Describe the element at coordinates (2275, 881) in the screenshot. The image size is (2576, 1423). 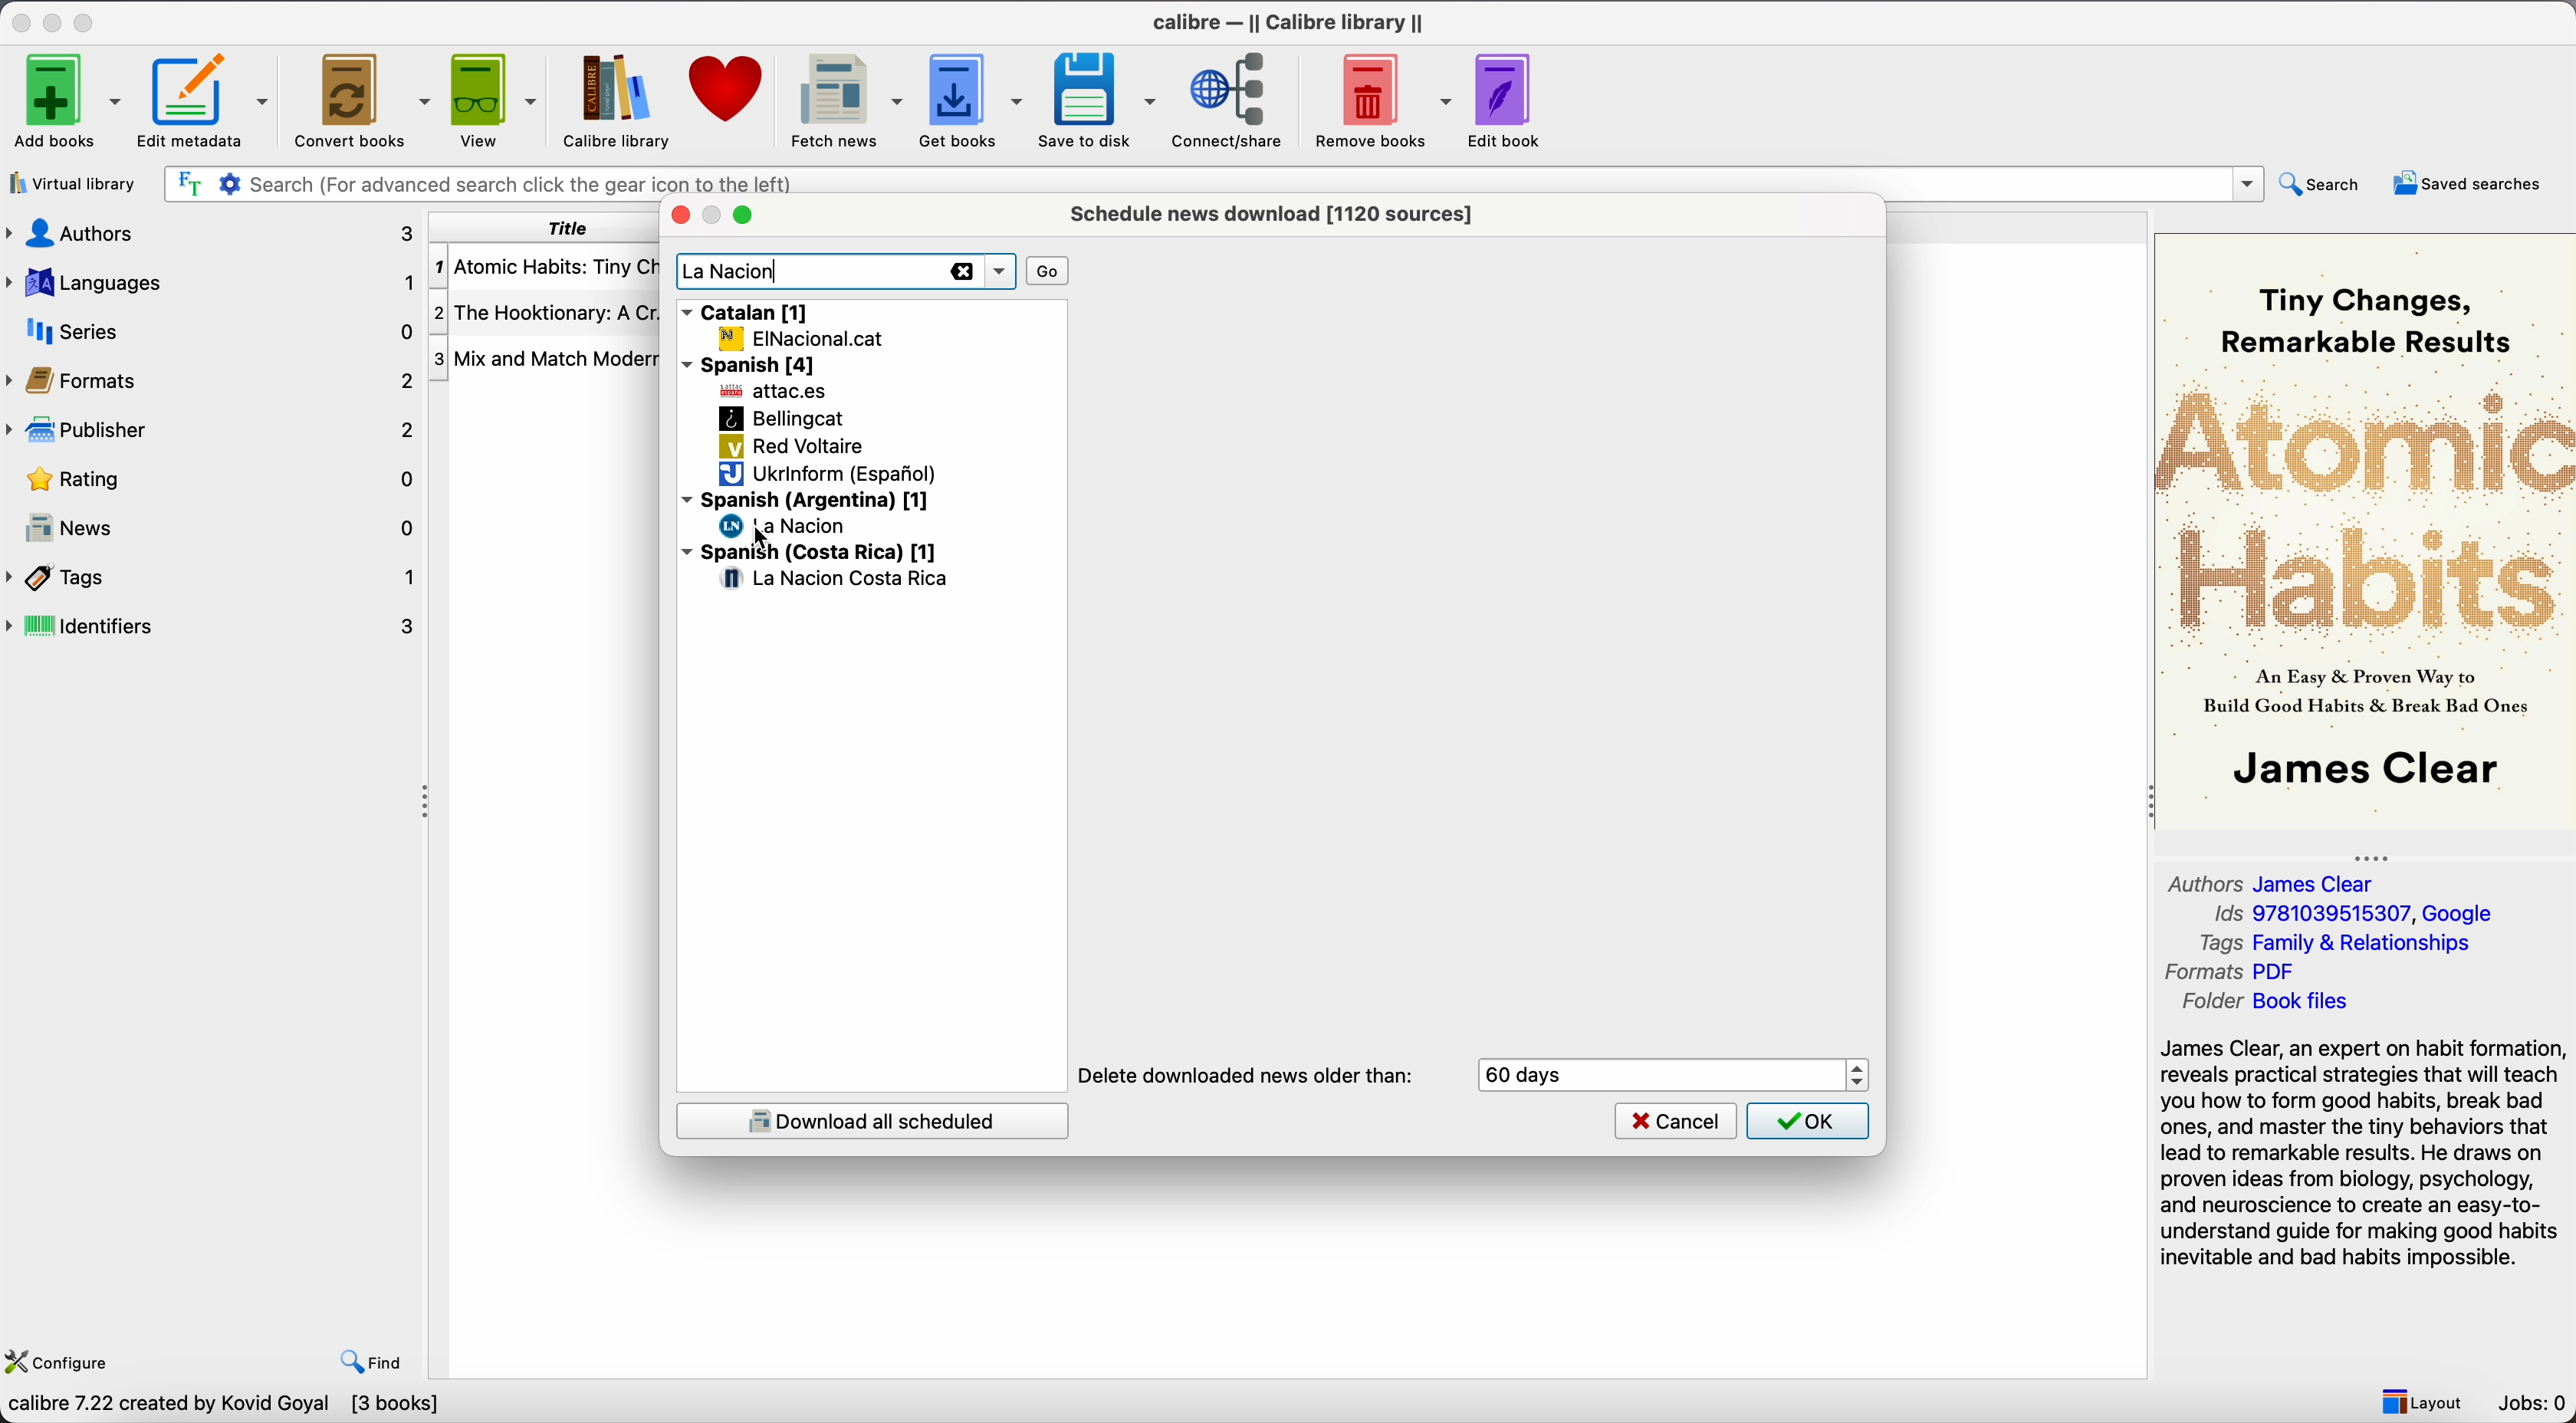
I see `Authors James Clear` at that location.